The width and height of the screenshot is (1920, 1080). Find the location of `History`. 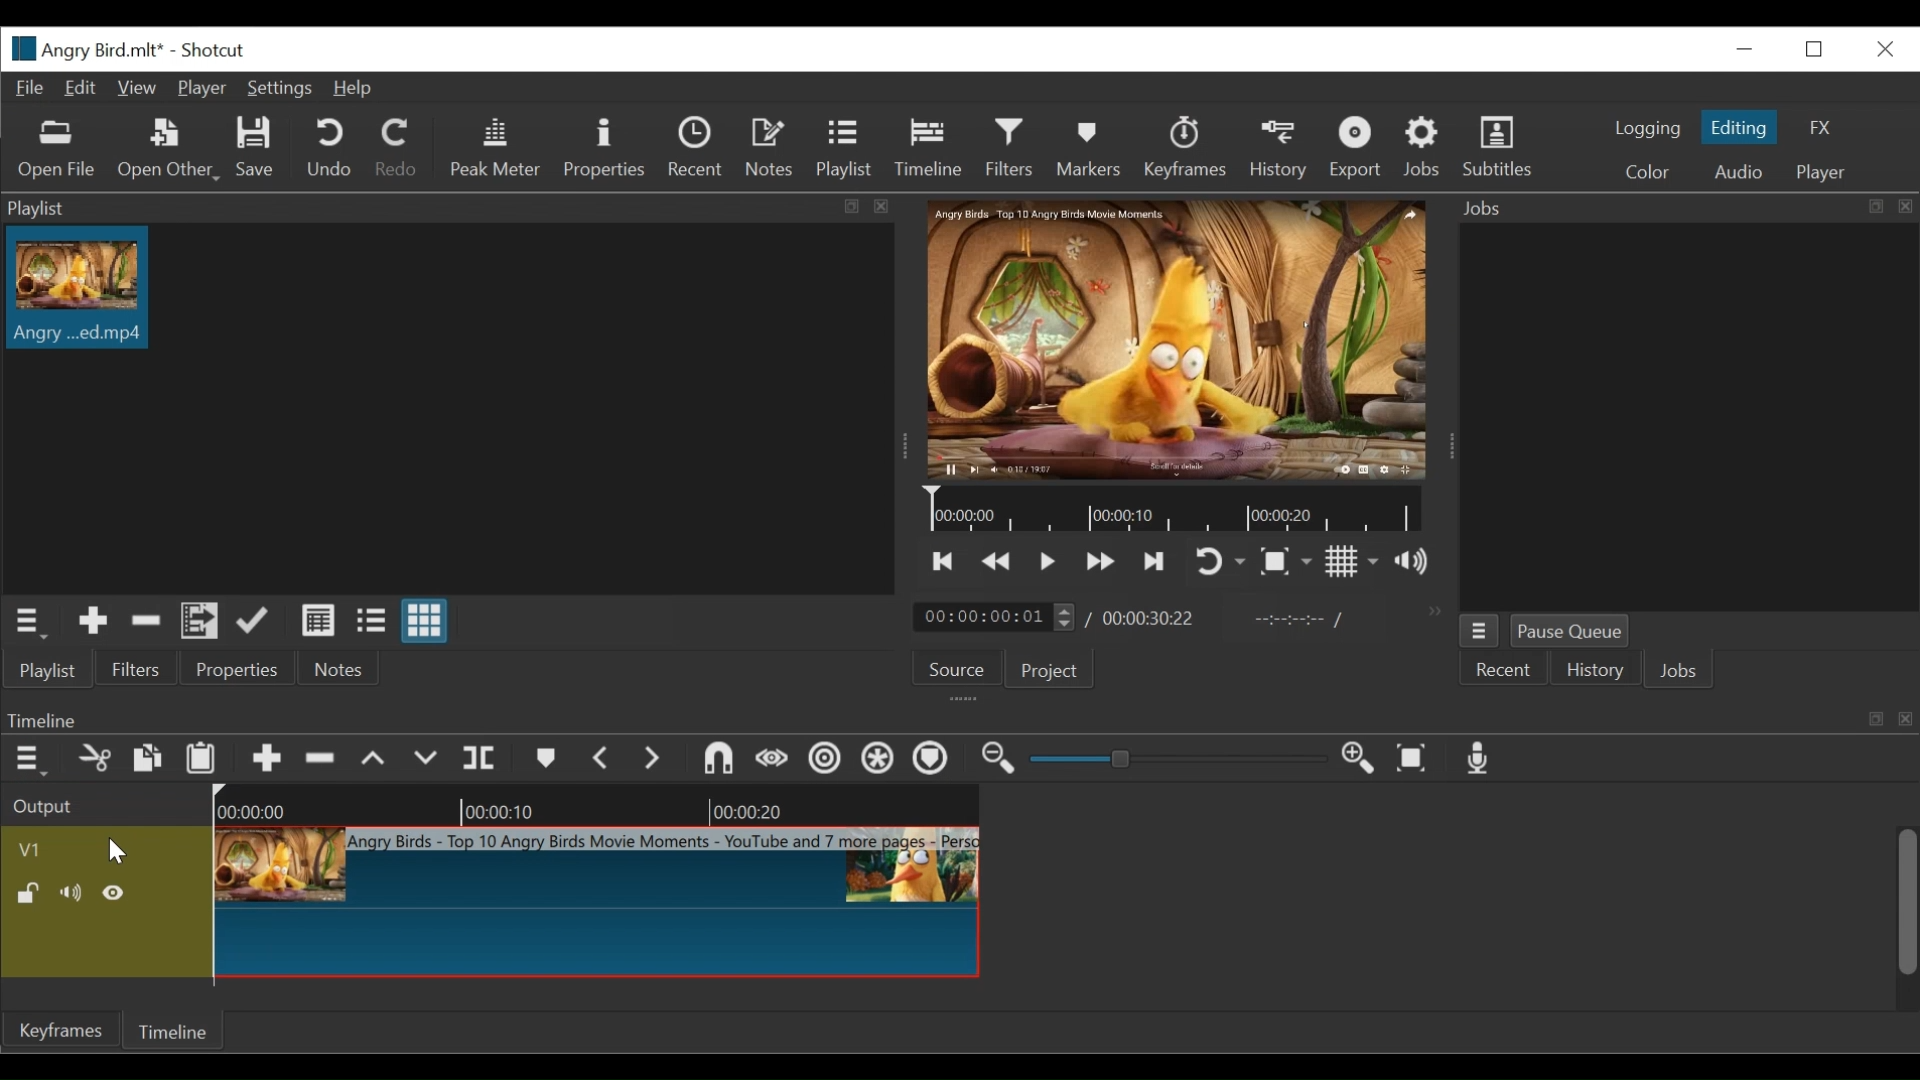

History is located at coordinates (1281, 151).